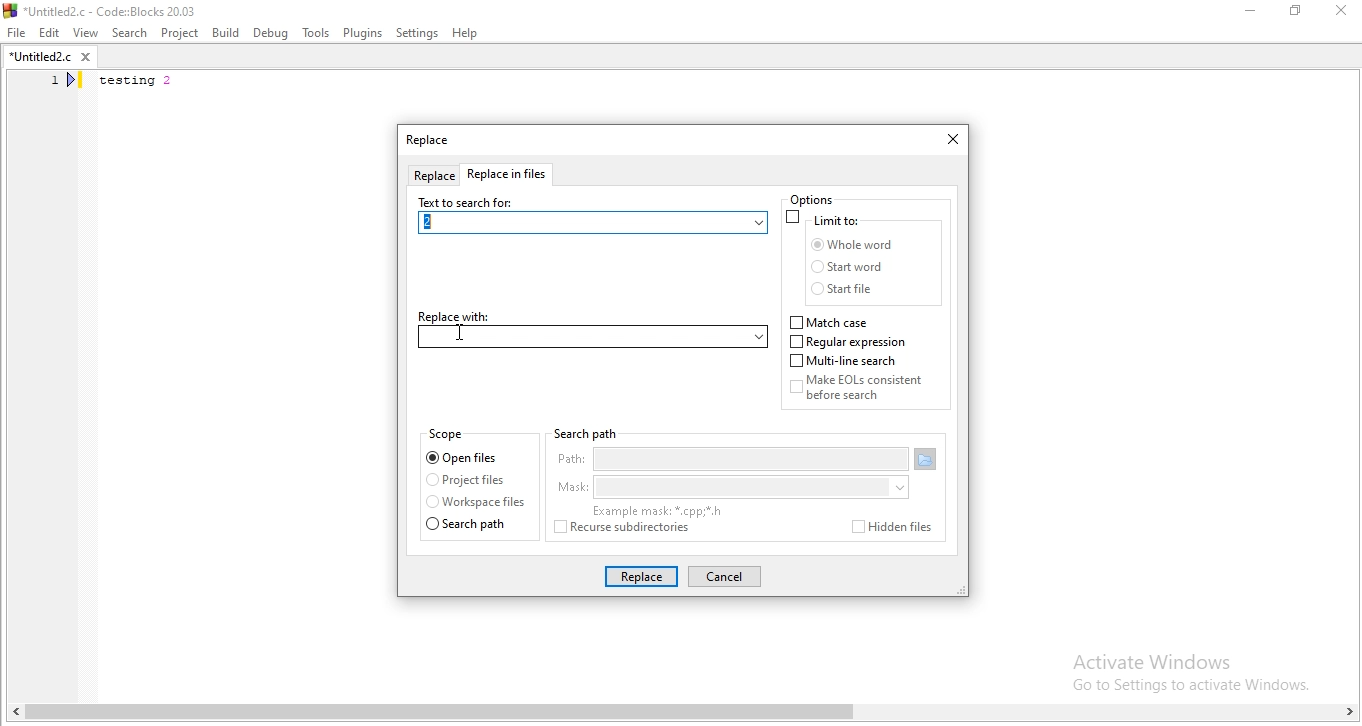  I want to click on *Untitled2.c - Code::Blocks 20.03, so click(121, 9).